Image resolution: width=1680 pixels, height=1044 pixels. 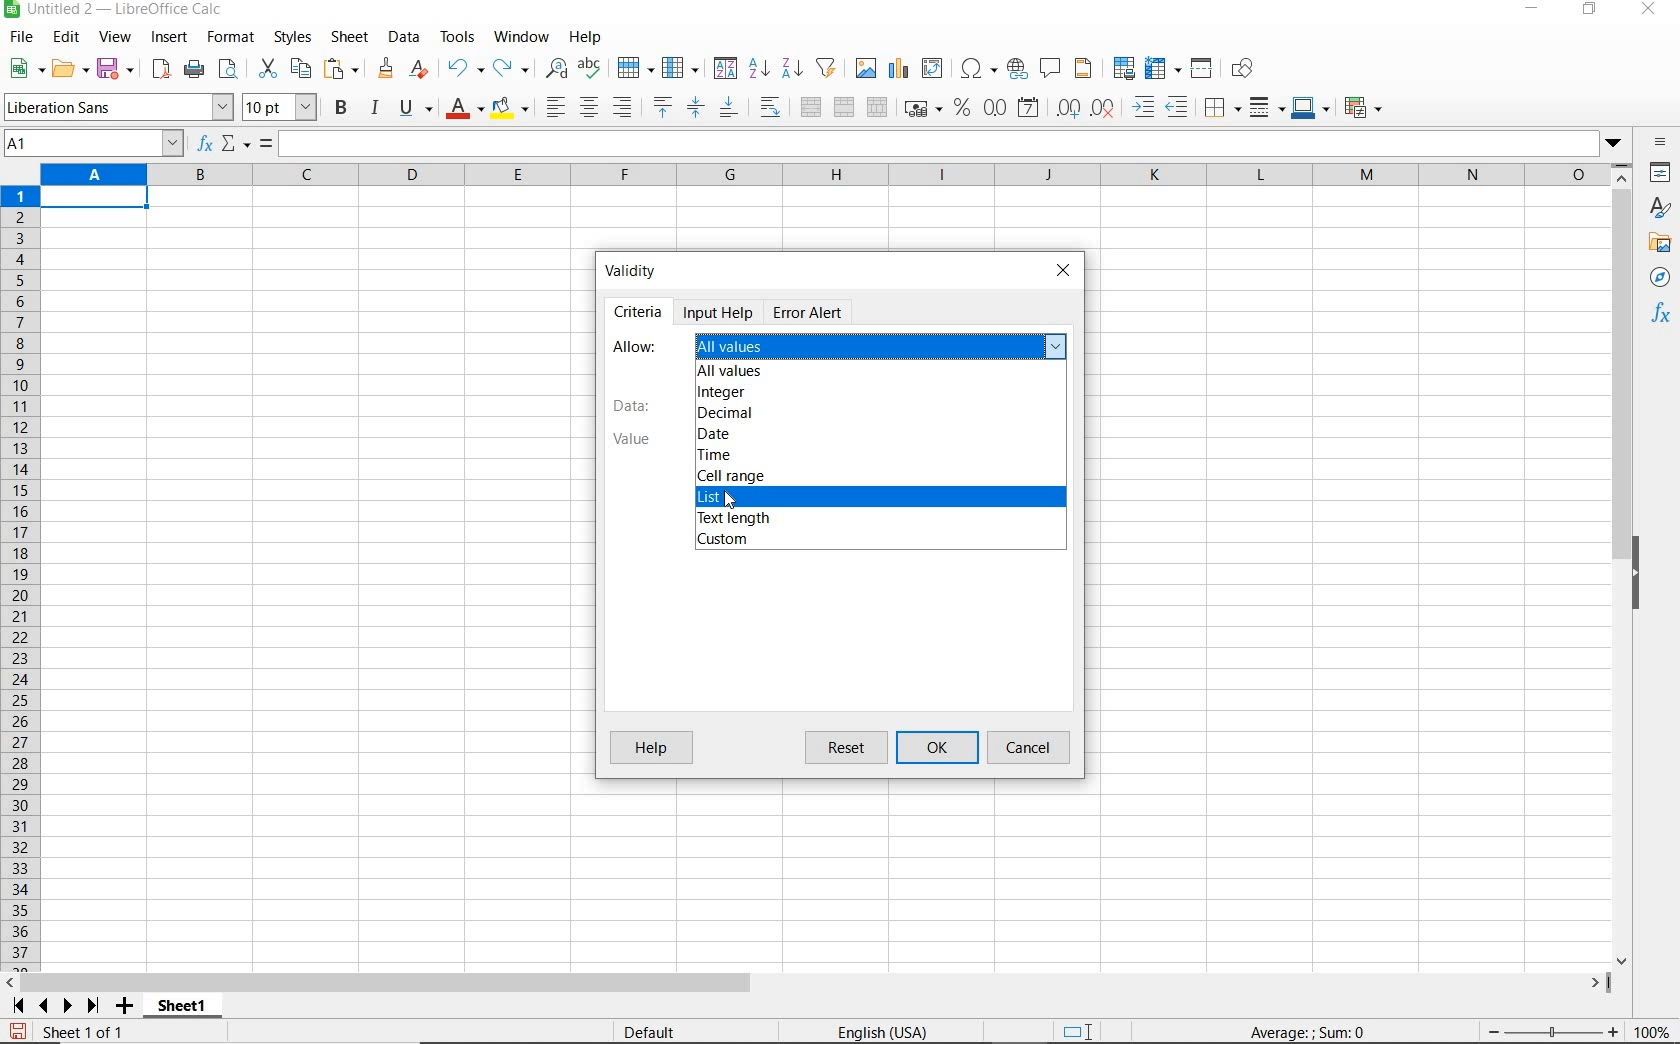 I want to click on text language, so click(x=880, y=1034).